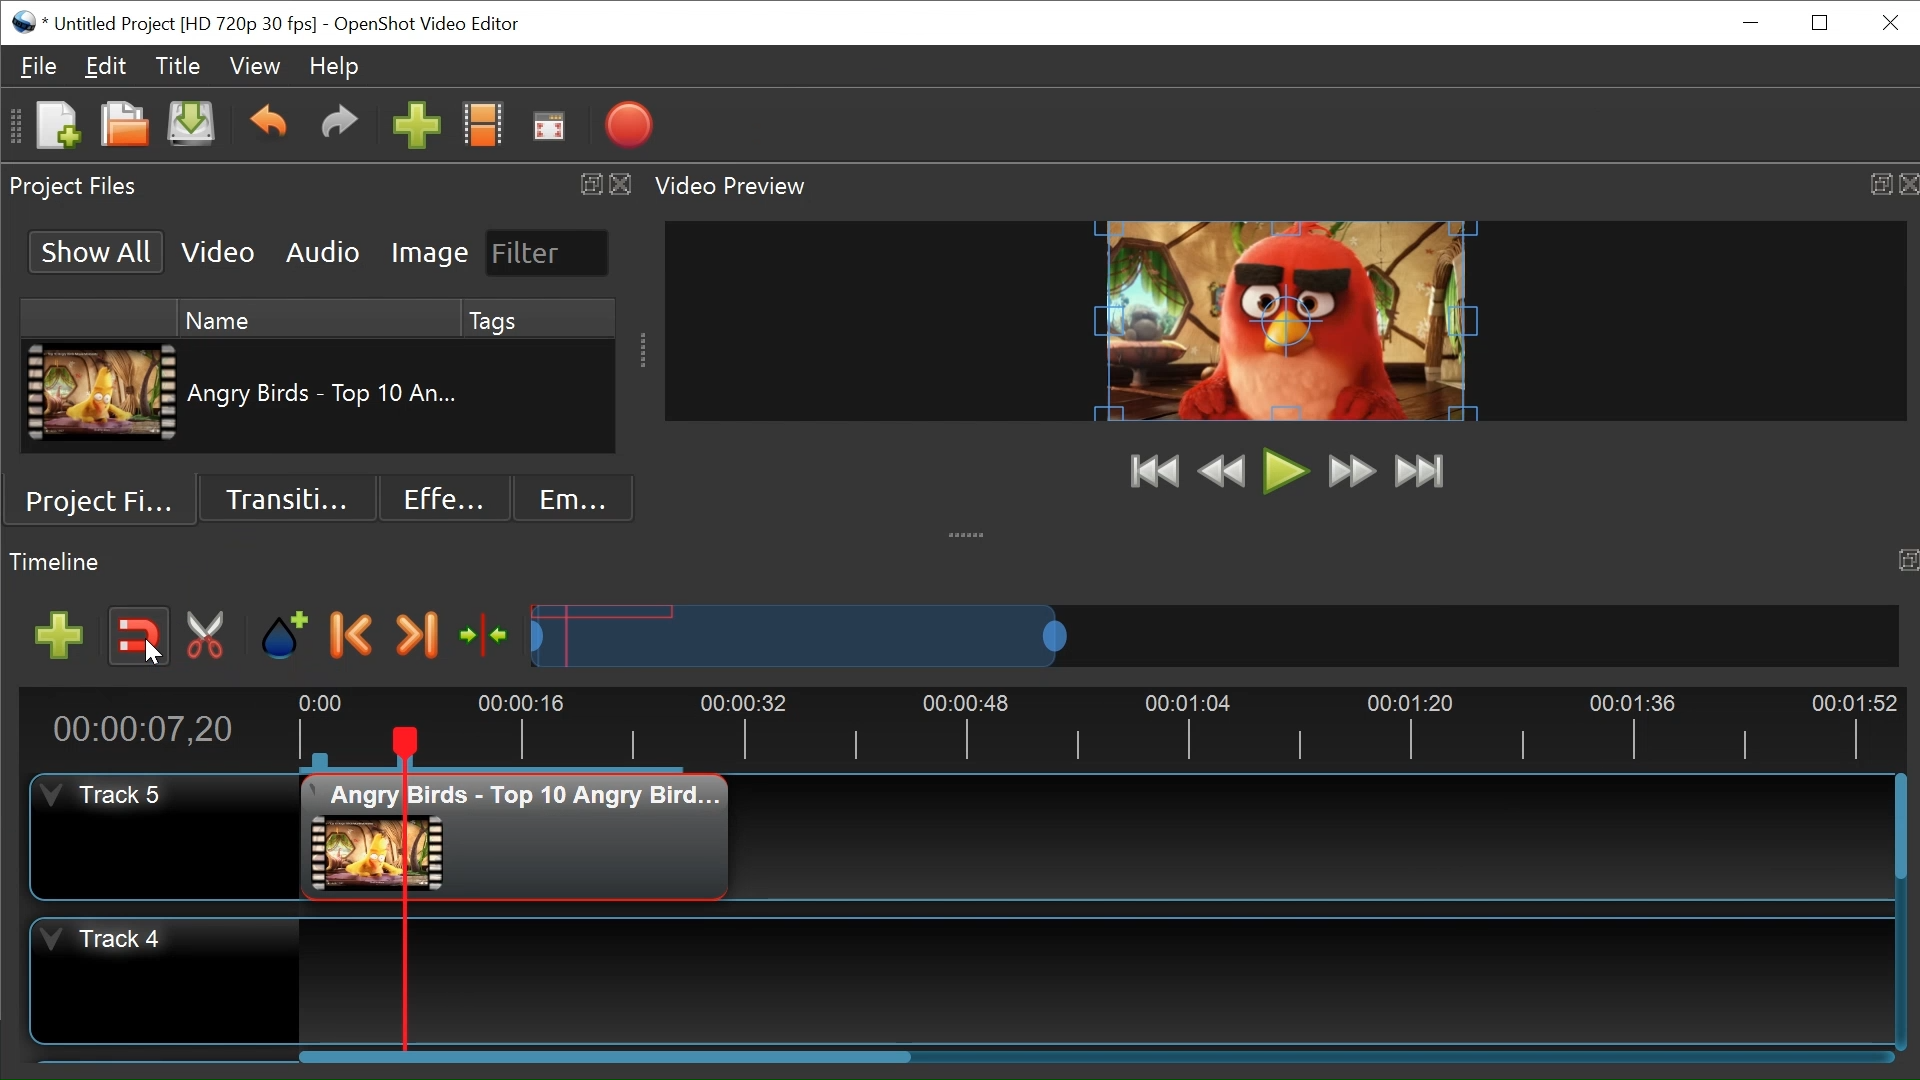 This screenshot has width=1920, height=1080. What do you see at coordinates (1283, 320) in the screenshot?
I see `Preview Window` at bounding box center [1283, 320].